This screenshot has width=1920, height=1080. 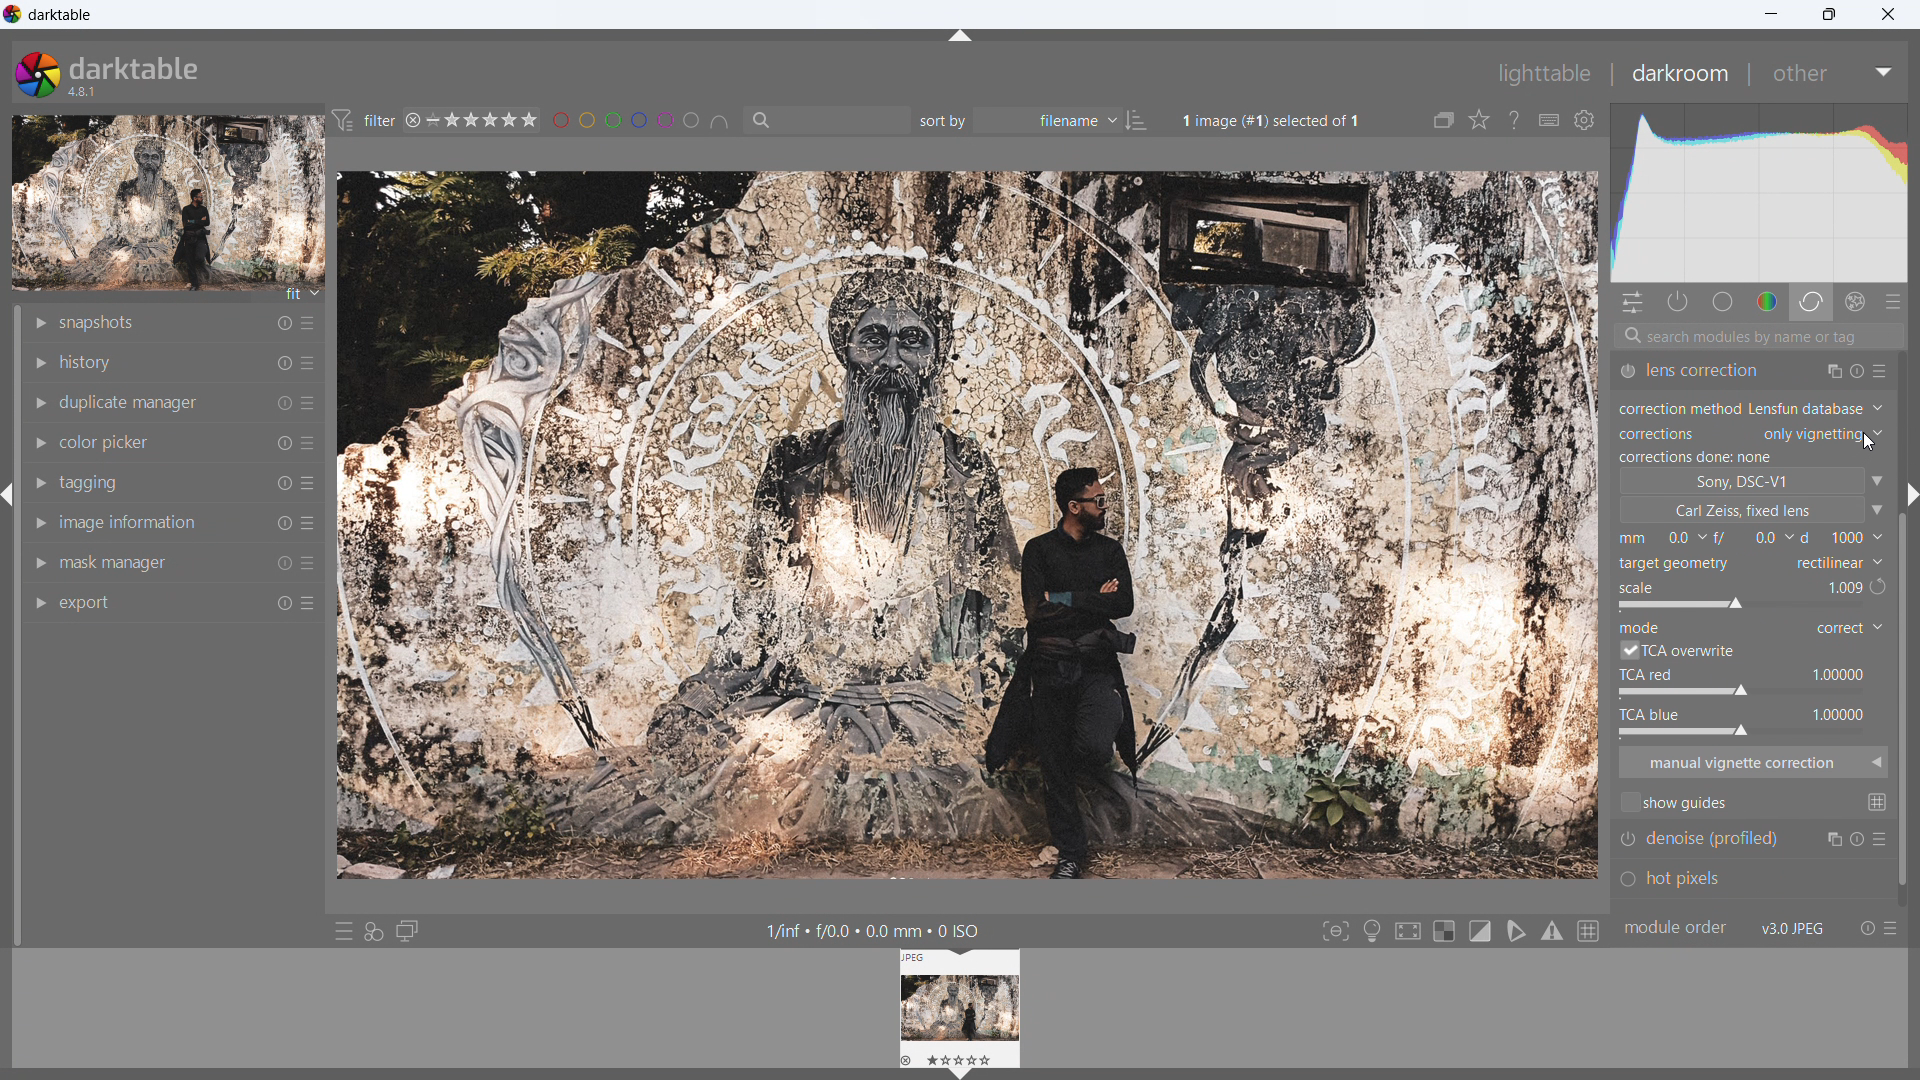 What do you see at coordinates (1138, 120) in the screenshot?
I see `ascending/descending` at bounding box center [1138, 120].